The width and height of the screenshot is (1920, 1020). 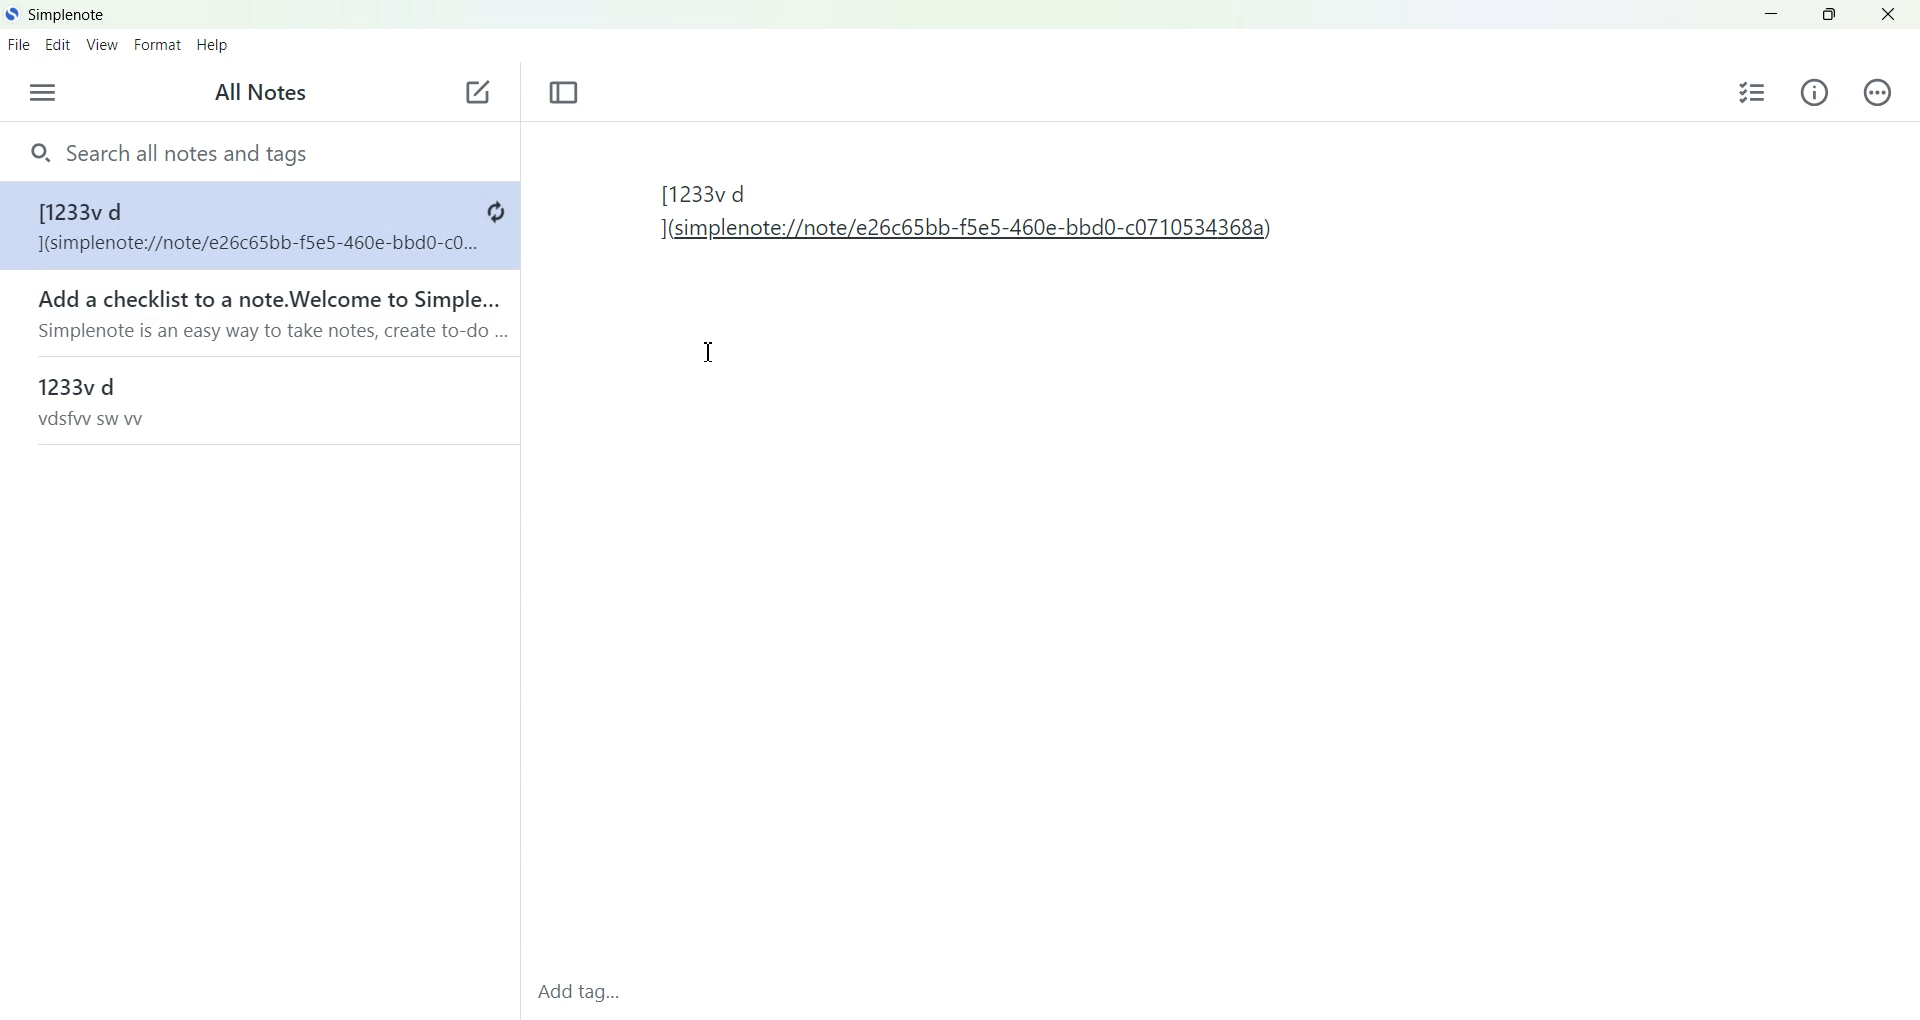 I want to click on Insert Checklist, so click(x=1753, y=91).